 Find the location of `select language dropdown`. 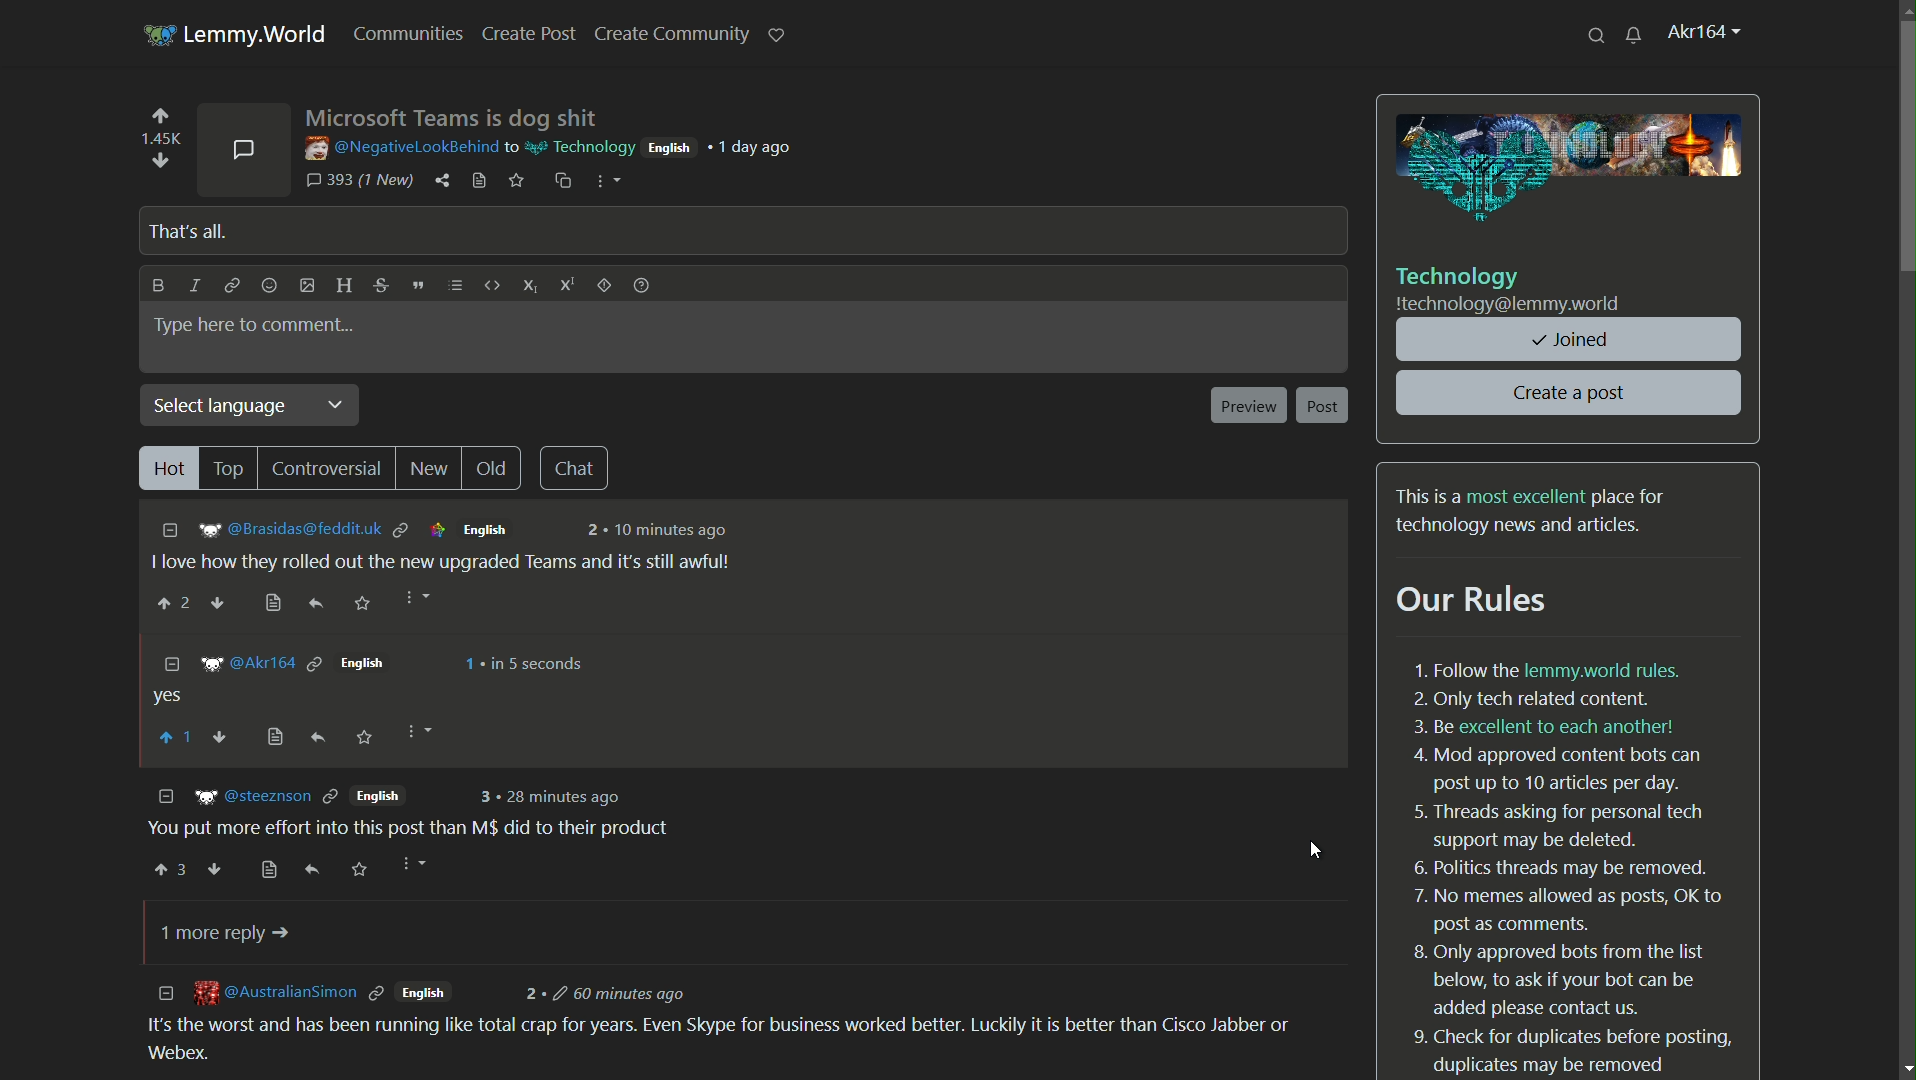

select language dropdown is located at coordinates (253, 406).